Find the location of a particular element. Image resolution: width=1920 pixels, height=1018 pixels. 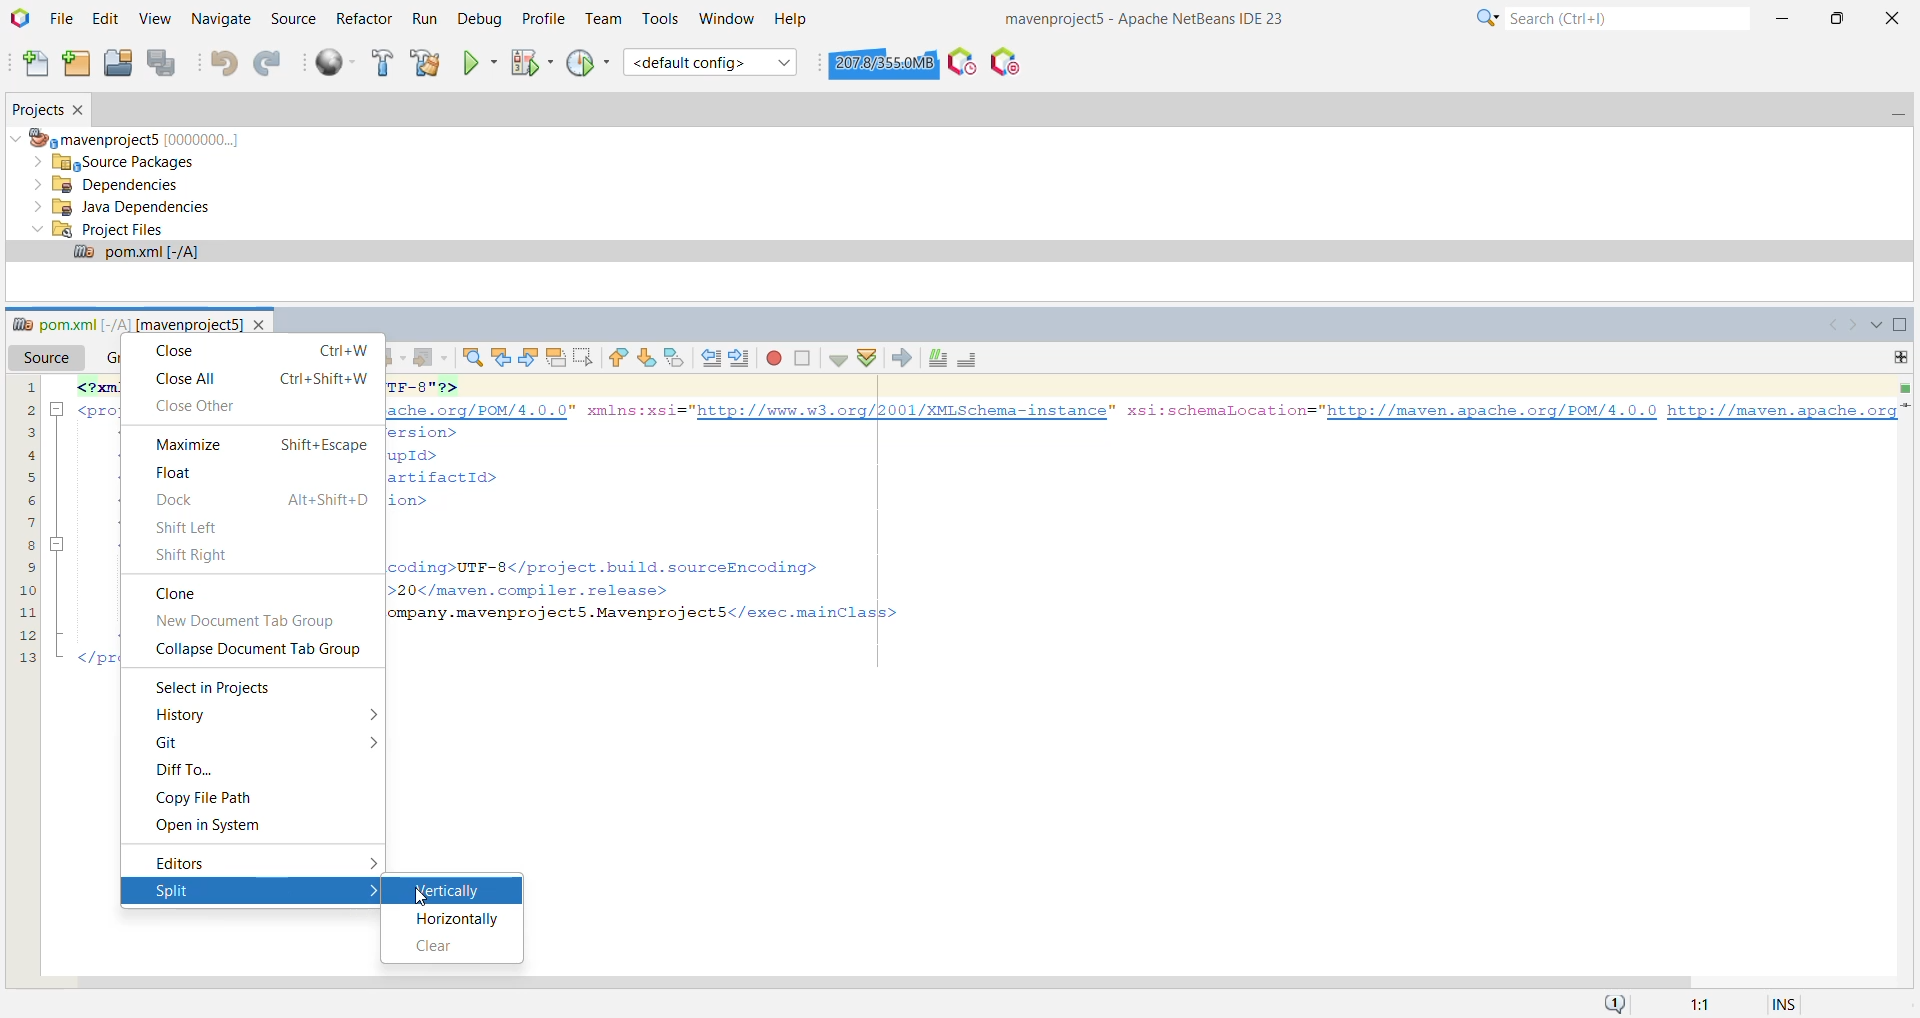

XSL Transformation is located at coordinates (900, 358).